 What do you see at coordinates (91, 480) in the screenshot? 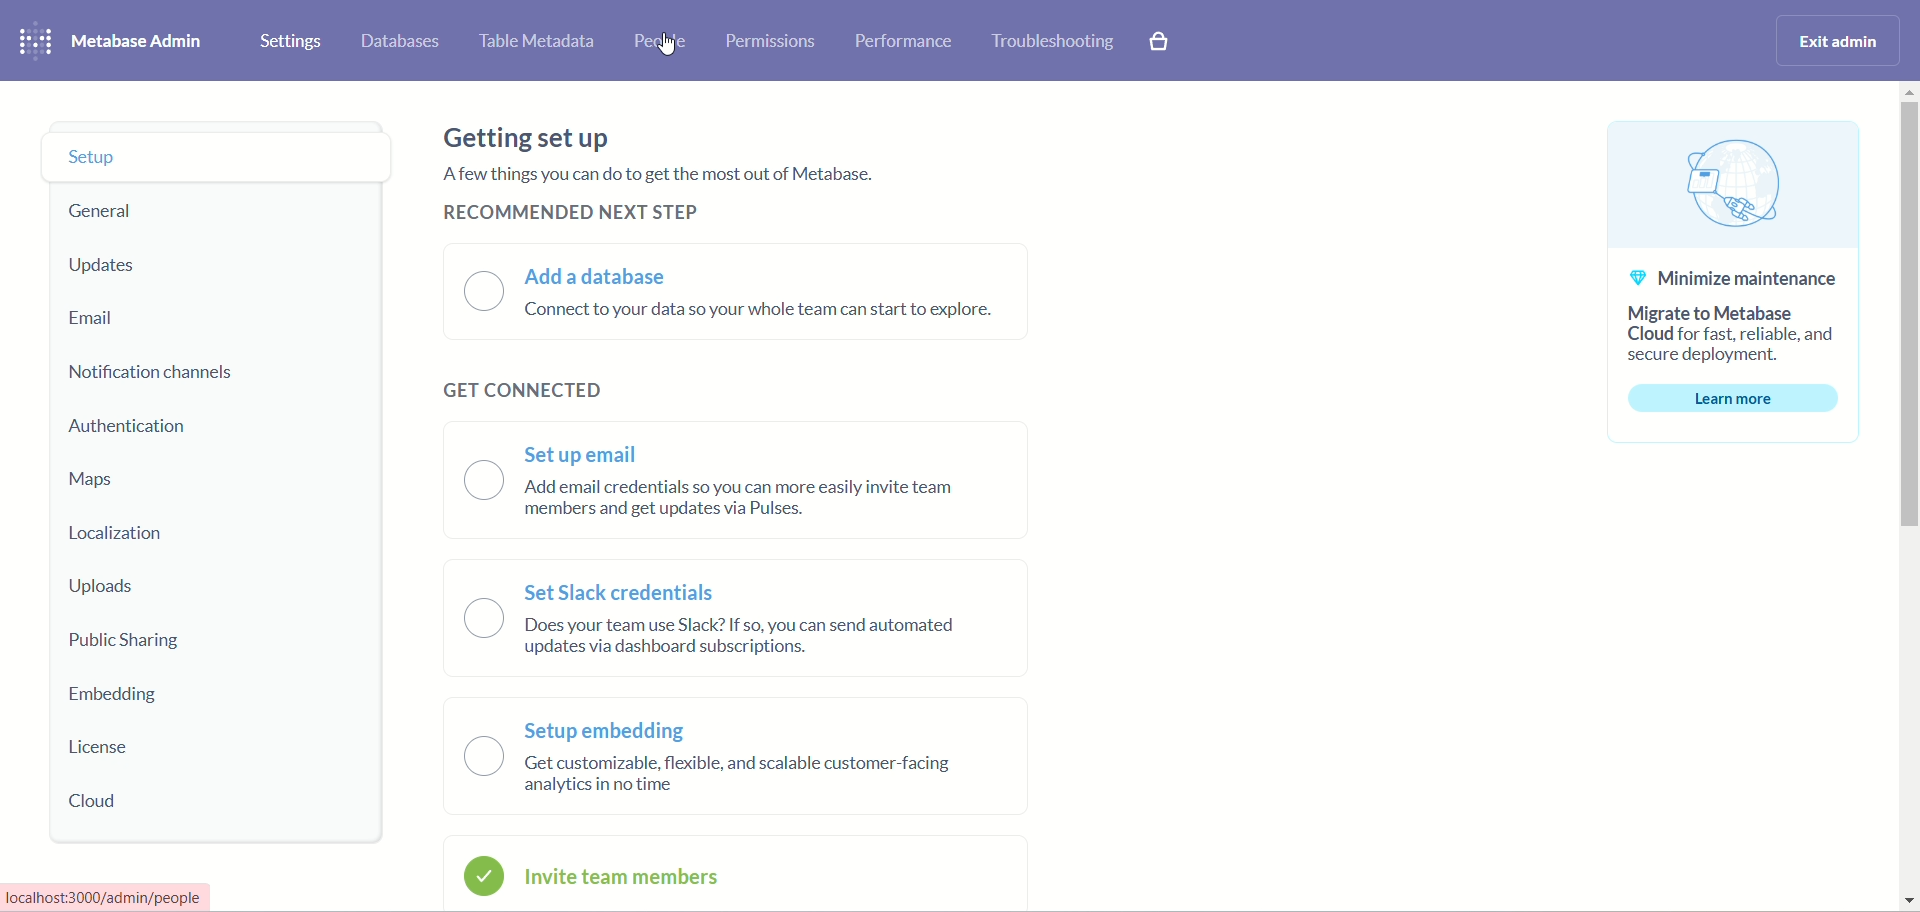
I see `maps` at bounding box center [91, 480].